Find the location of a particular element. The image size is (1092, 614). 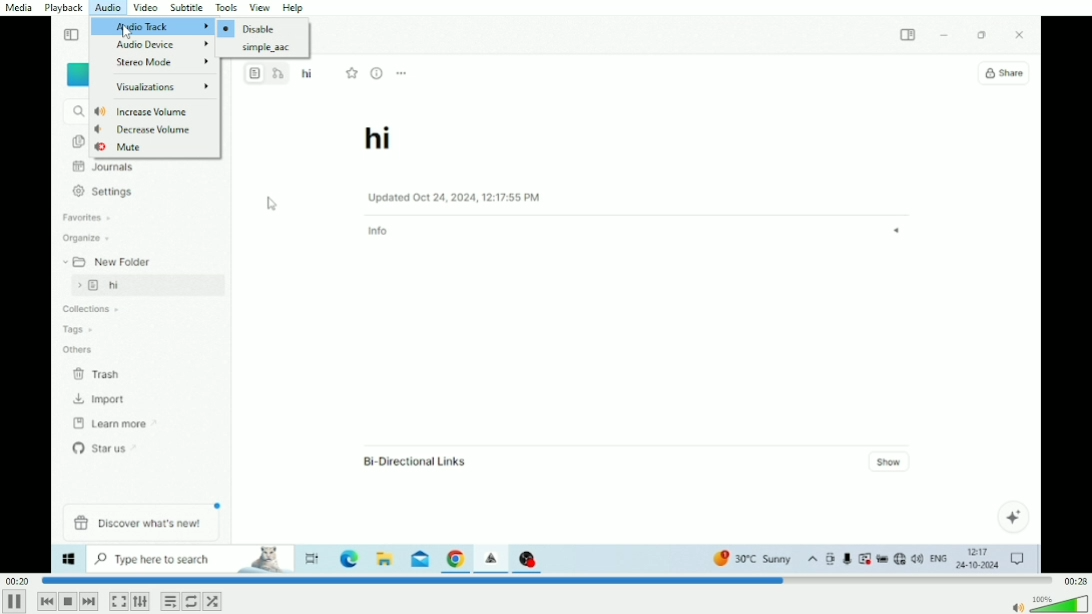

Next media in playlist is located at coordinates (89, 602).